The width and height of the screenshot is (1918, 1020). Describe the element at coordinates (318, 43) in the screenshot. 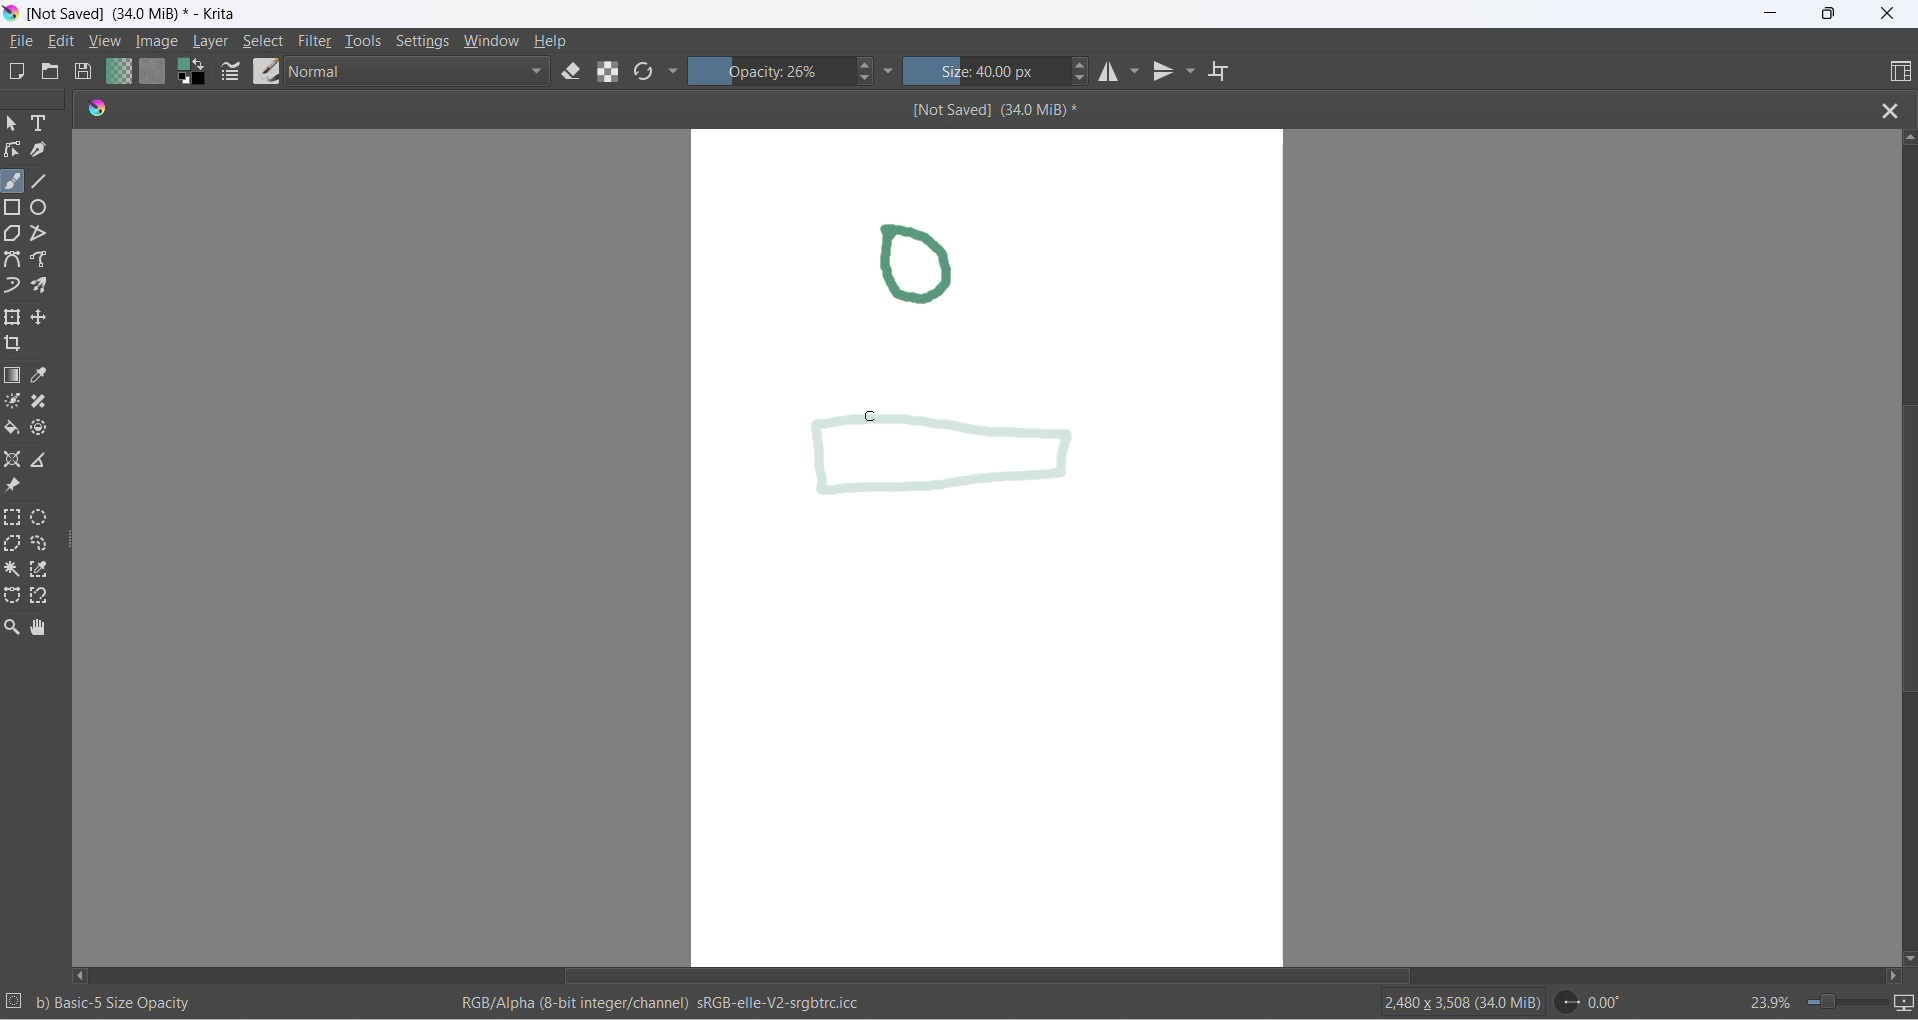

I see `filters` at that location.